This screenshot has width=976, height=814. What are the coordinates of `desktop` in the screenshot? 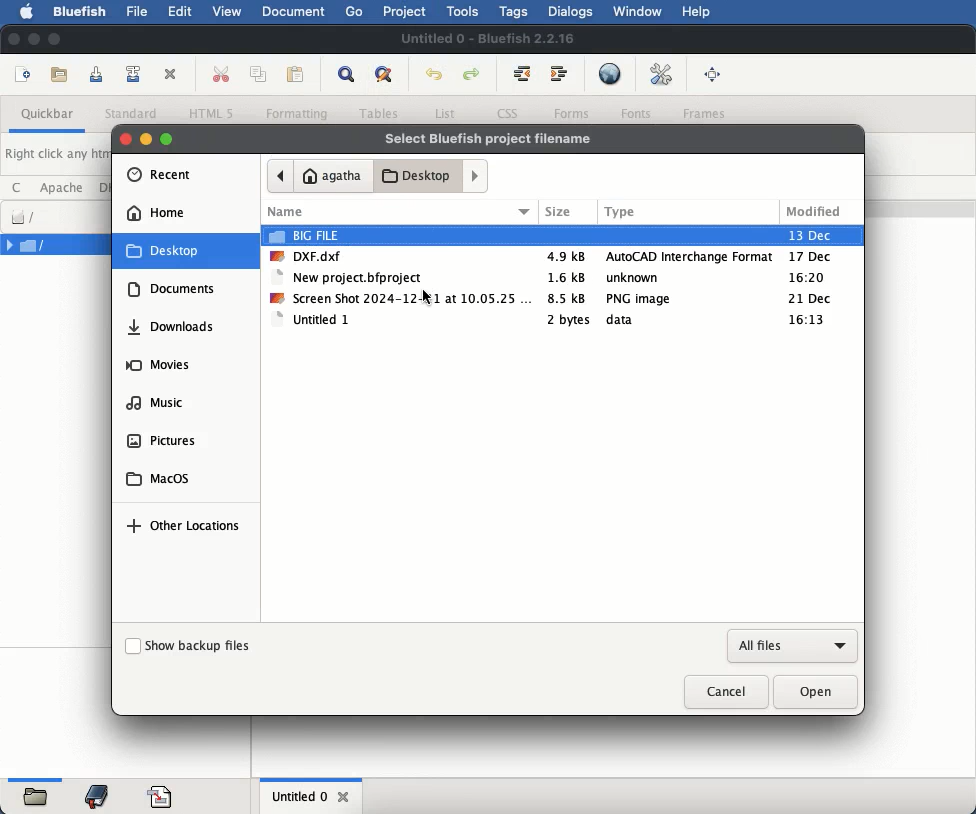 It's located at (164, 250).